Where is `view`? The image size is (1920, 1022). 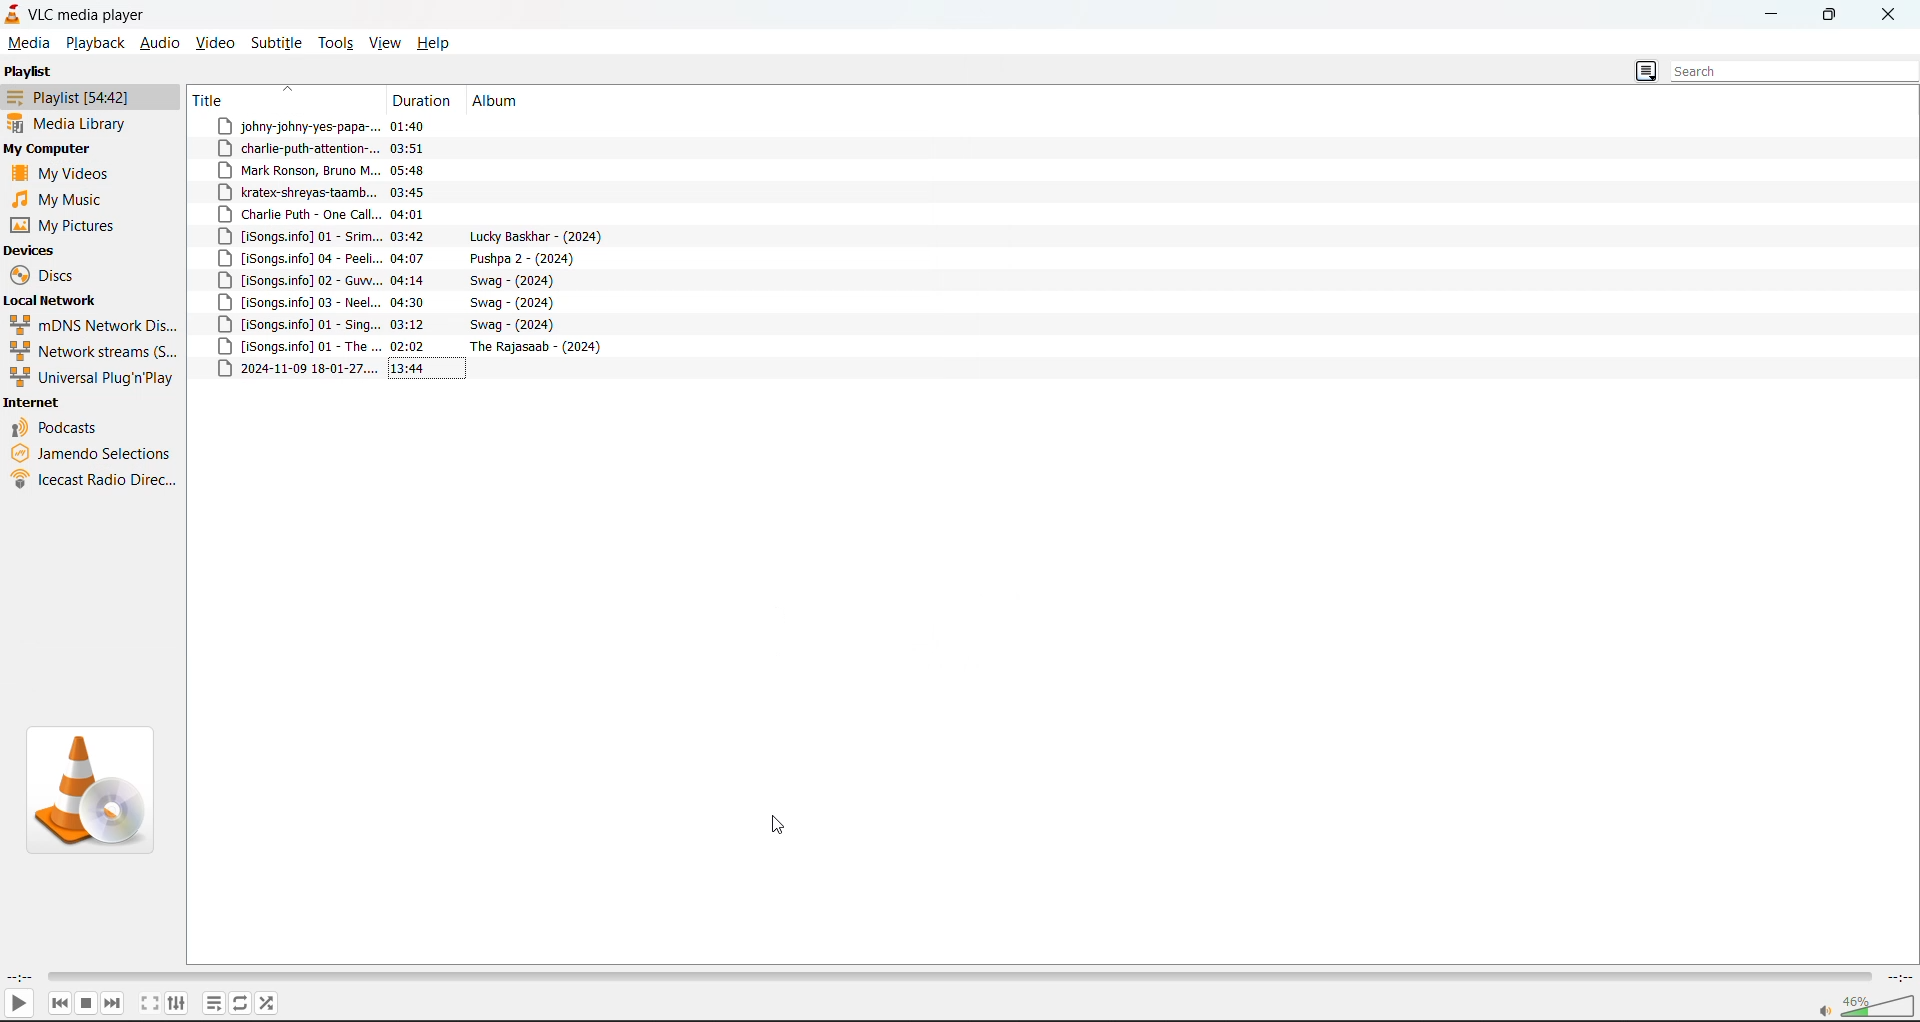
view is located at coordinates (387, 42).